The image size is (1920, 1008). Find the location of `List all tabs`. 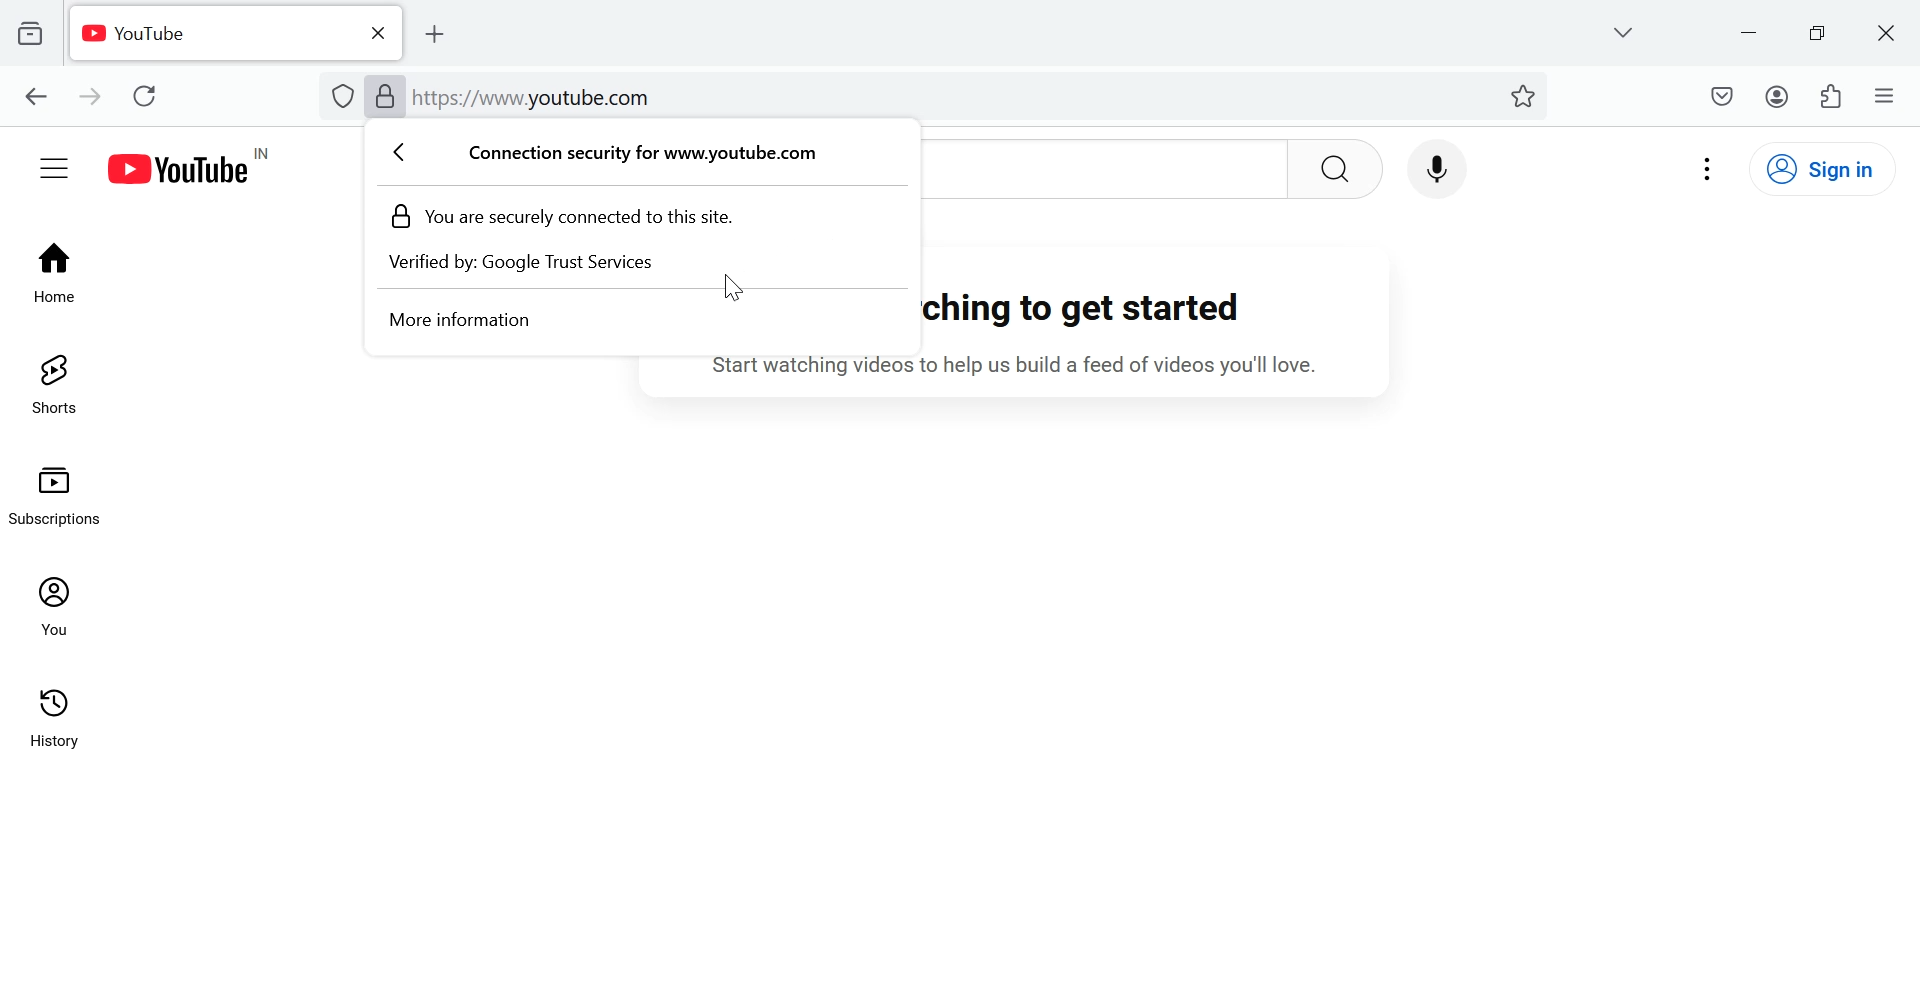

List all tabs is located at coordinates (1621, 30).